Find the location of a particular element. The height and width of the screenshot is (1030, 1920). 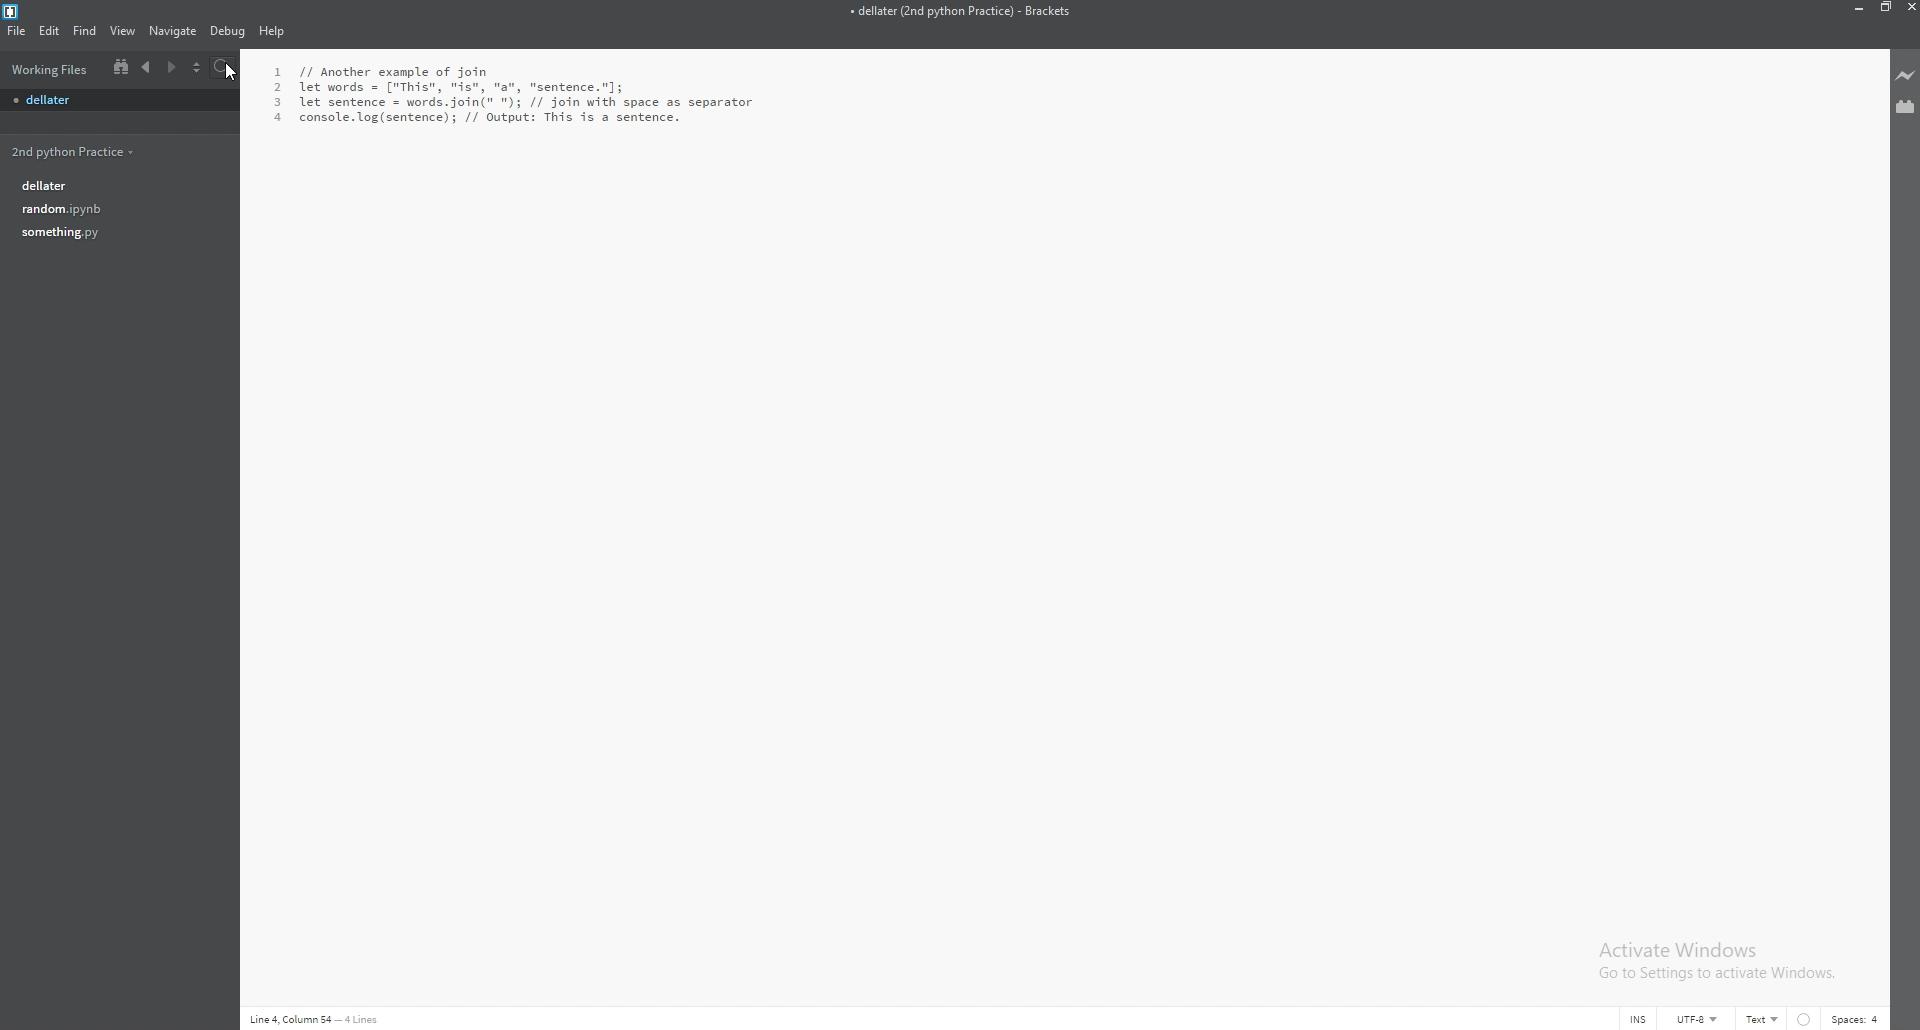

» dellater (2nd python Practice) - Brackets is located at coordinates (971, 18).